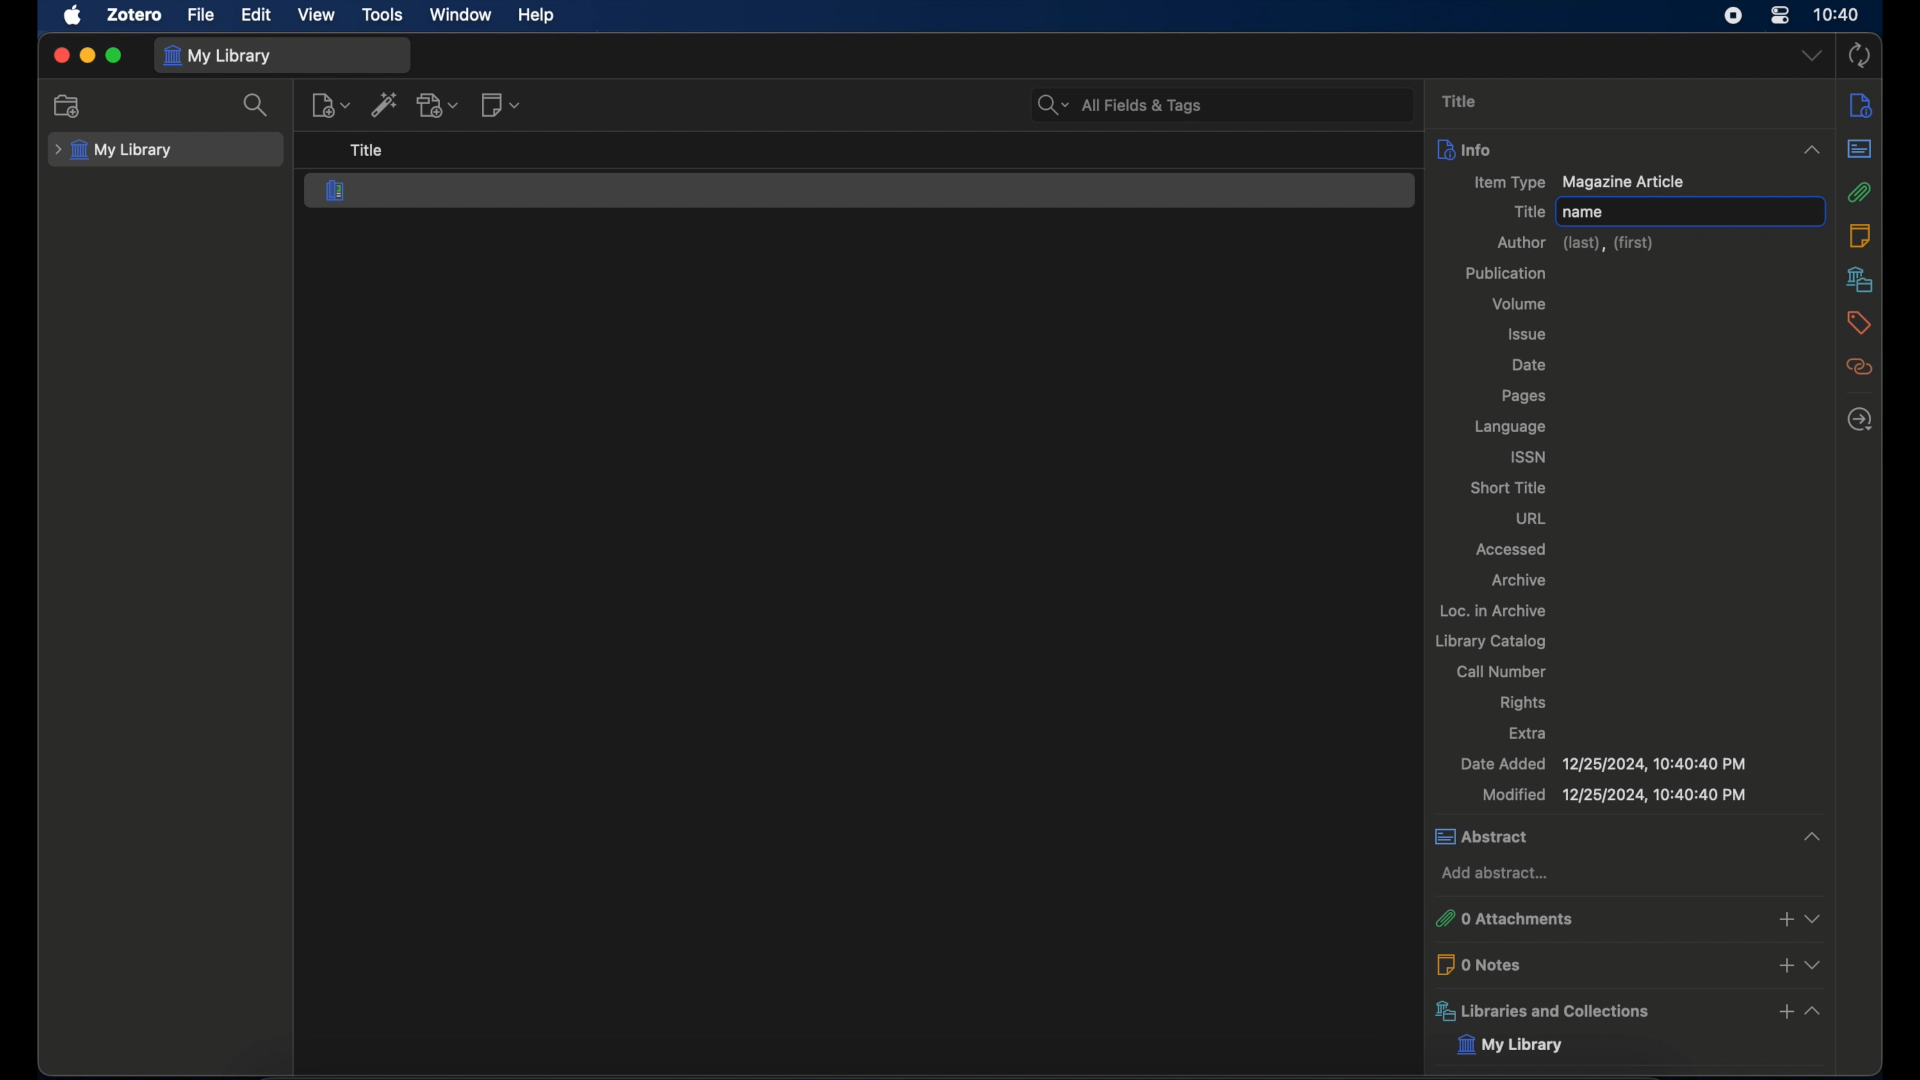  I want to click on attachments, so click(1860, 193).